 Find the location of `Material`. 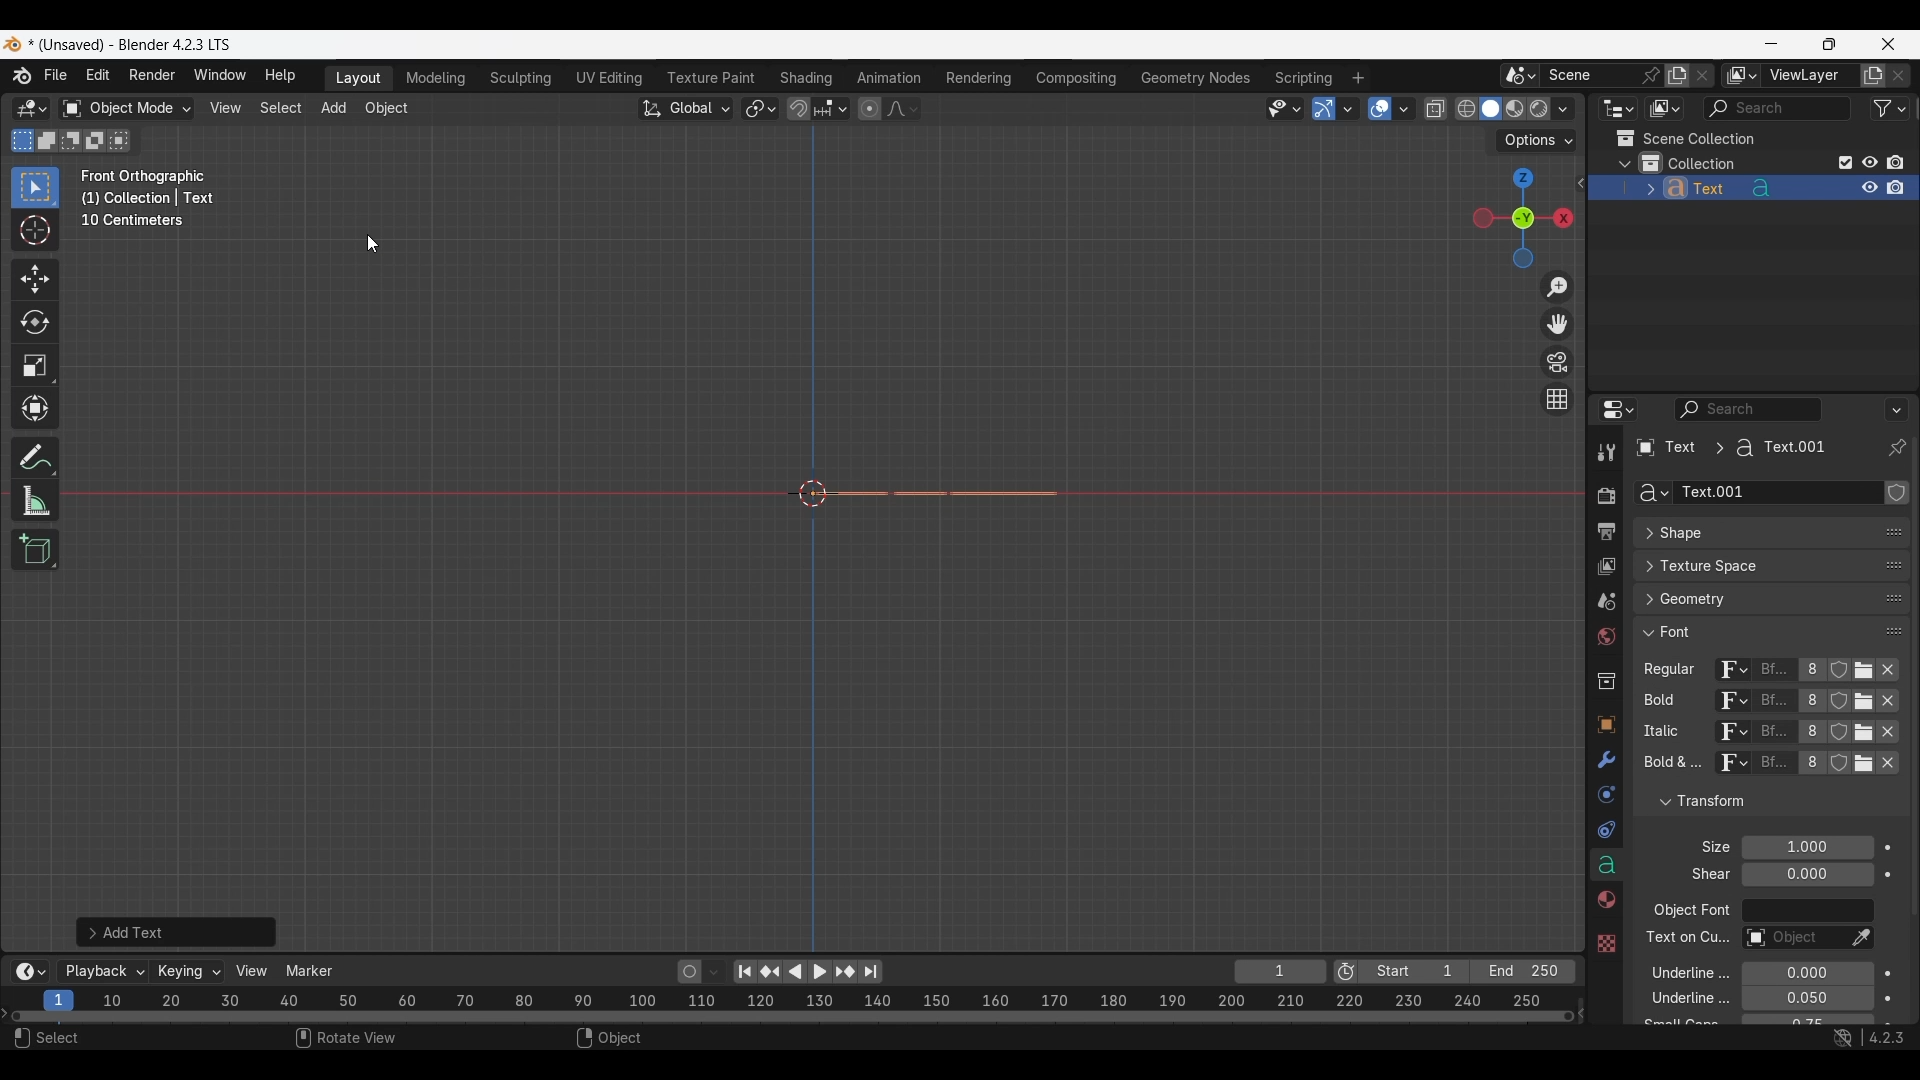

Material is located at coordinates (1603, 901).